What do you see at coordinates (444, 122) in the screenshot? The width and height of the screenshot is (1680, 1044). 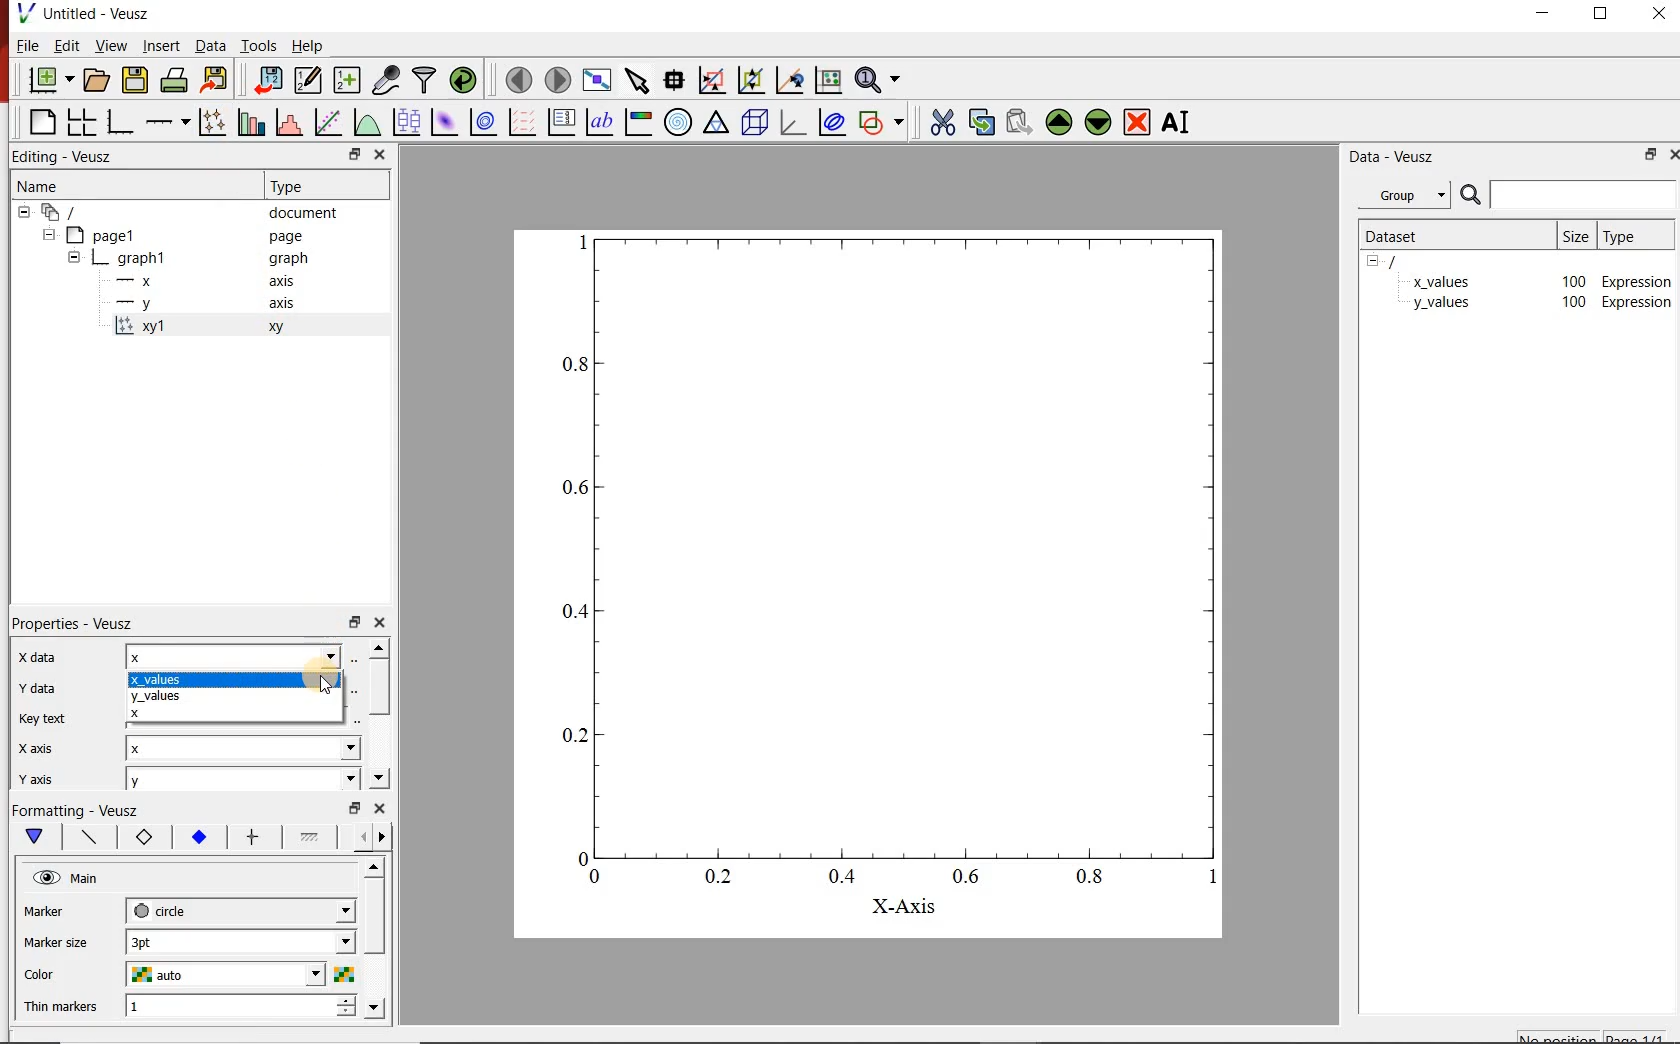 I see `plot 2d dataset as an image` at bounding box center [444, 122].